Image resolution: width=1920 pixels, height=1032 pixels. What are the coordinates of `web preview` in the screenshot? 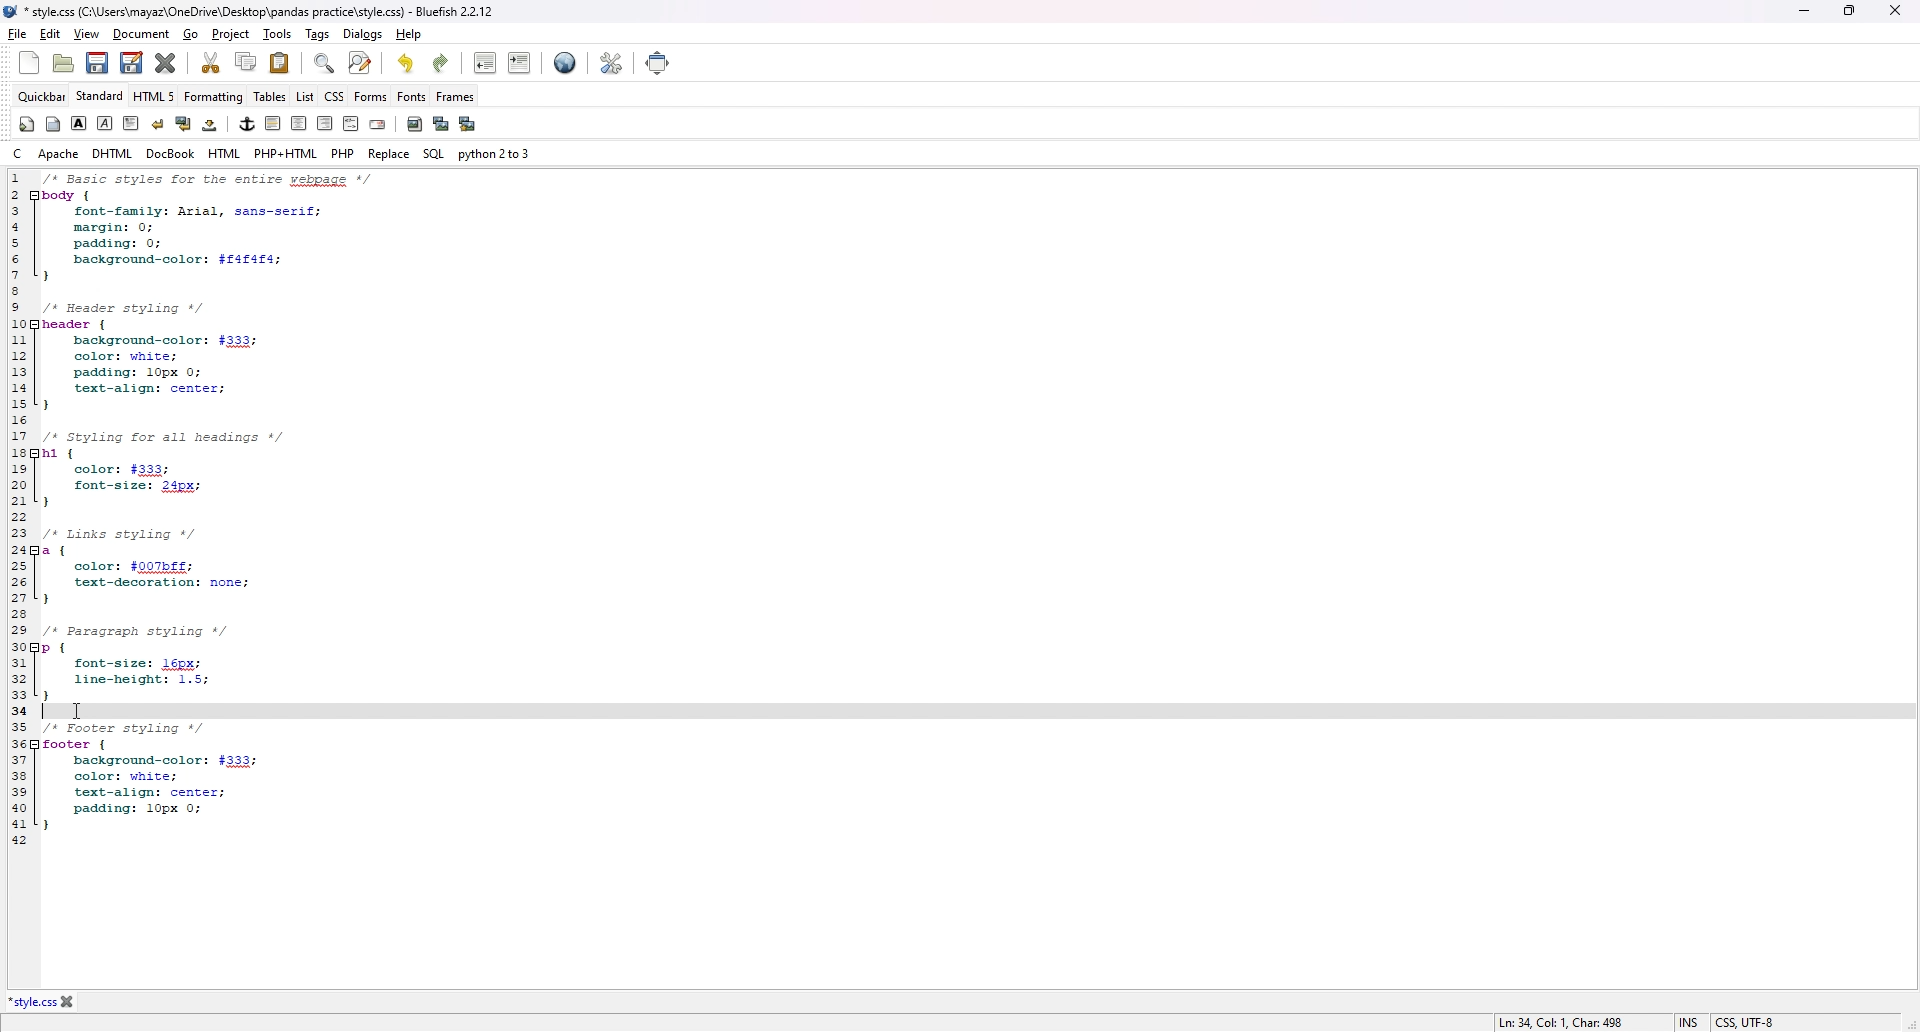 It's located at (566, 63).